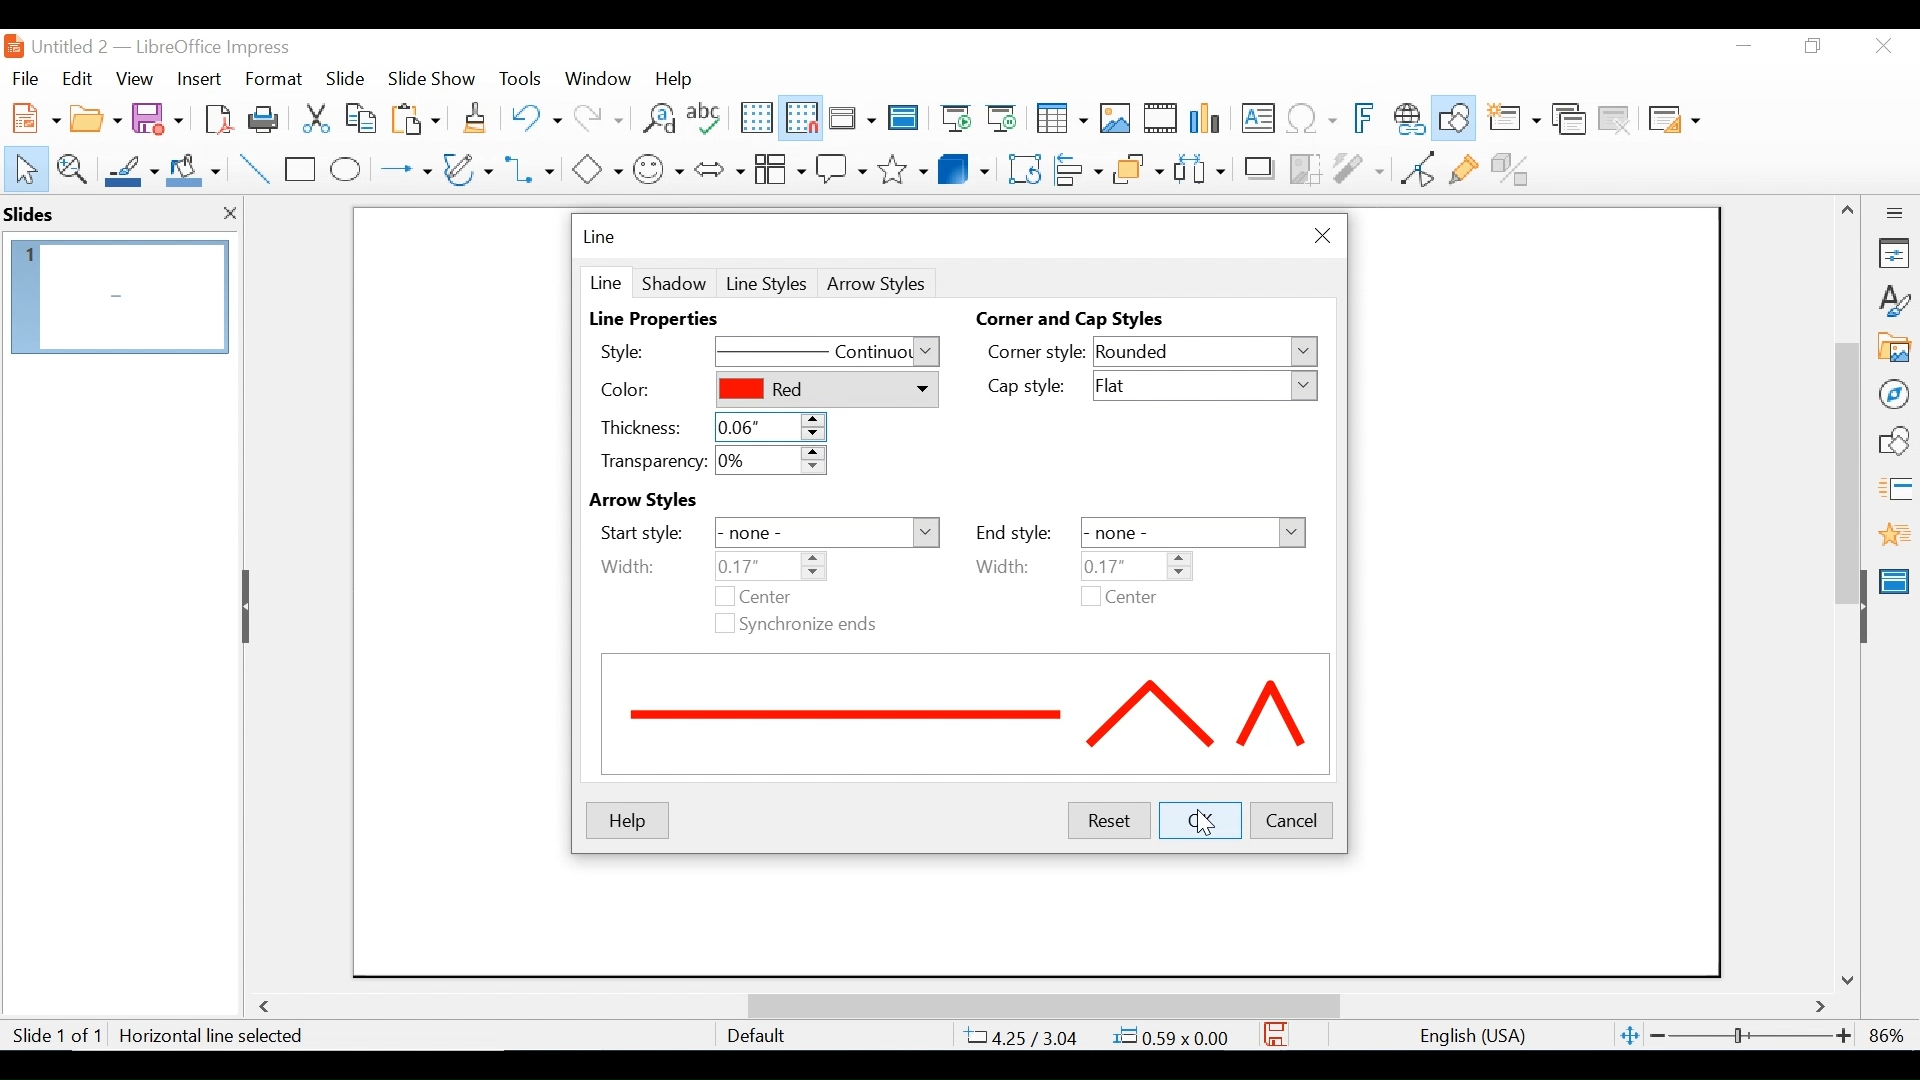 The width and height of the screenshot is (1920, 1080). Describe the element at coordinates (1742, 46) in the screenshot. I see `Minimize` at that location.